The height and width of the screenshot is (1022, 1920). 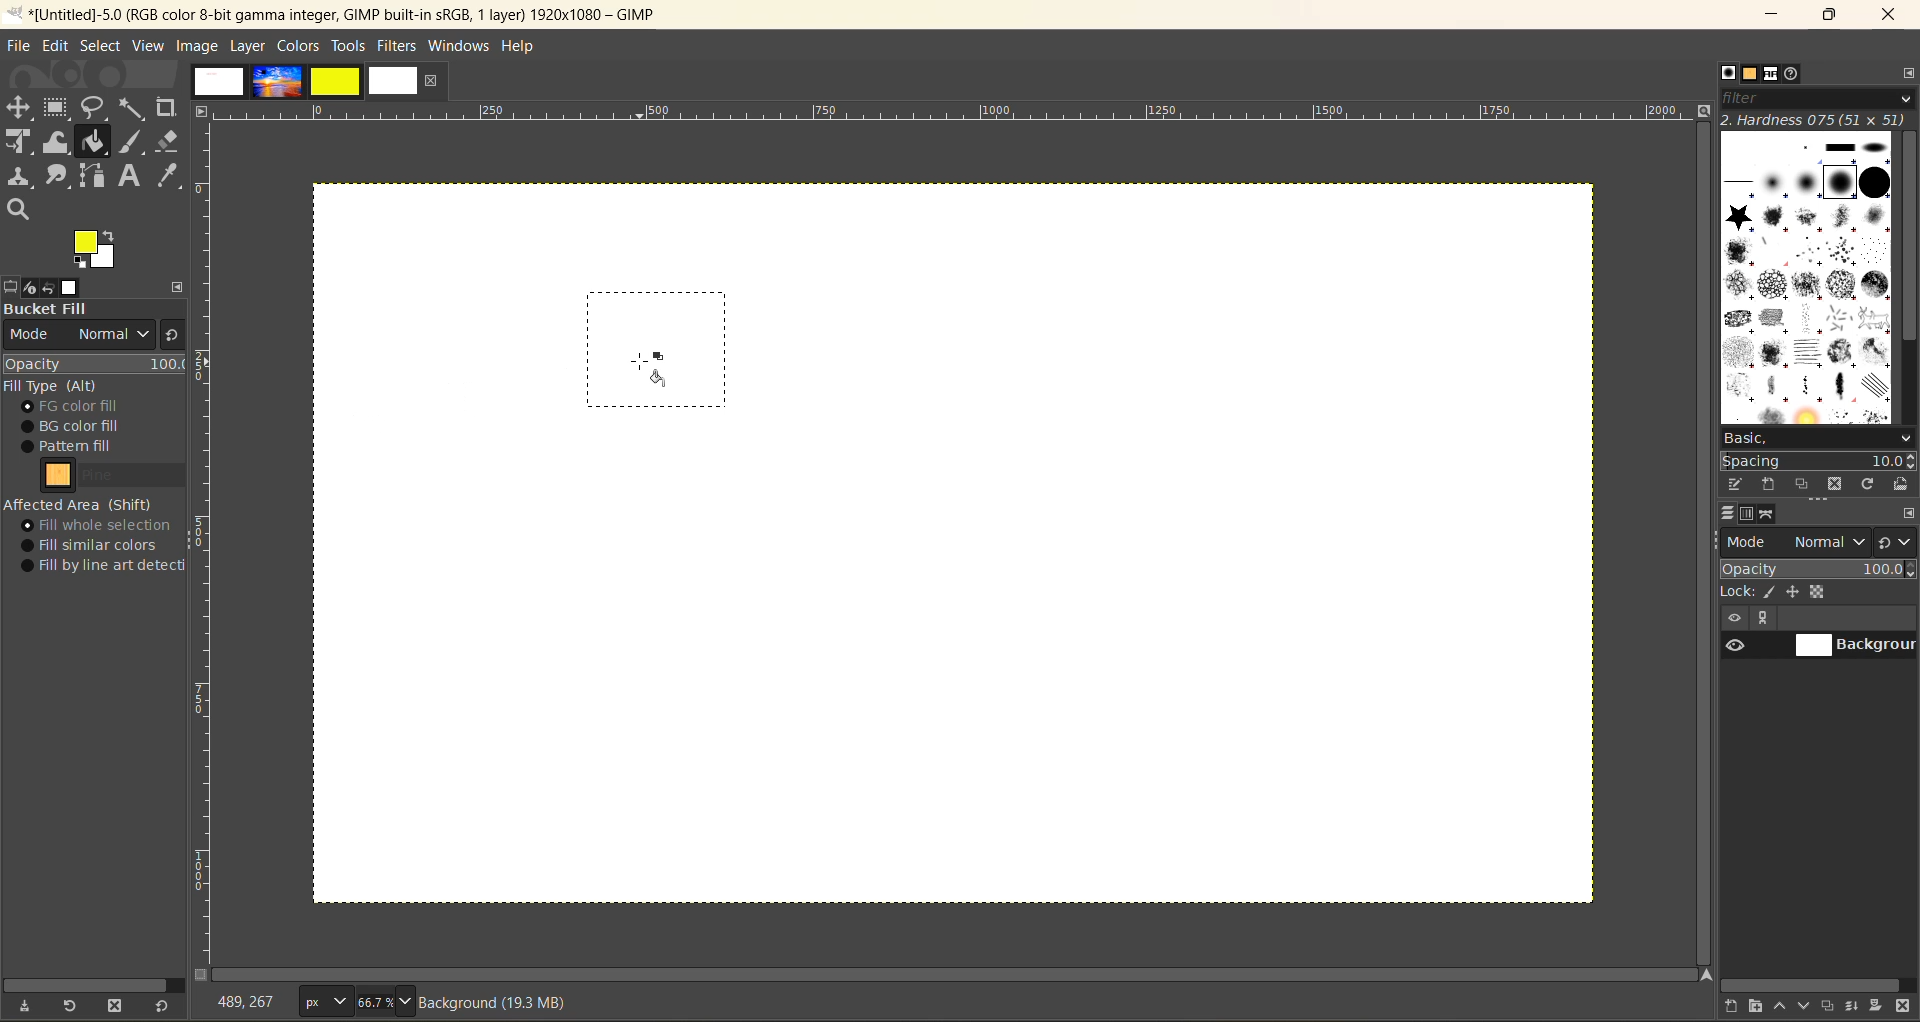 I want to click on shape created, so click(x=656, y=347).